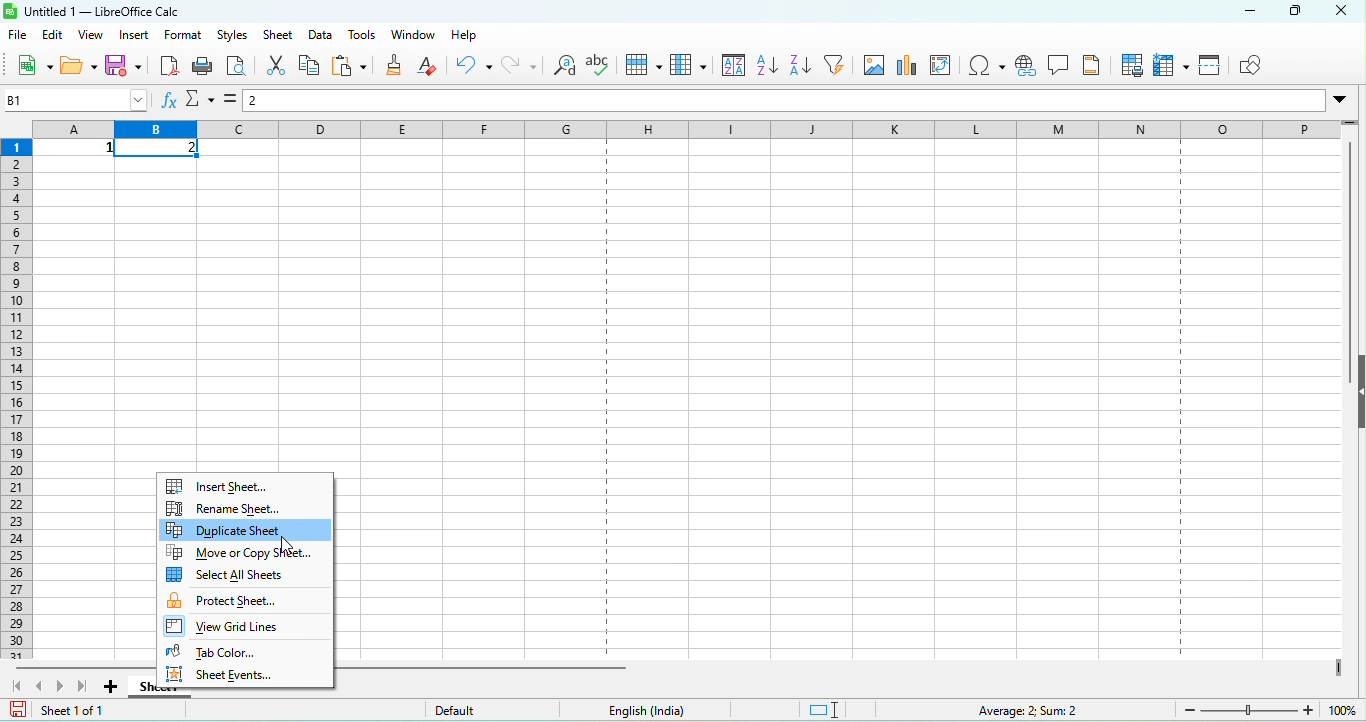 The image size is (1366, 722). What do you see at coordinates (1335, 670) in the screenshot?
I see `drag to view more colums` at bounding box center [1335, 670].